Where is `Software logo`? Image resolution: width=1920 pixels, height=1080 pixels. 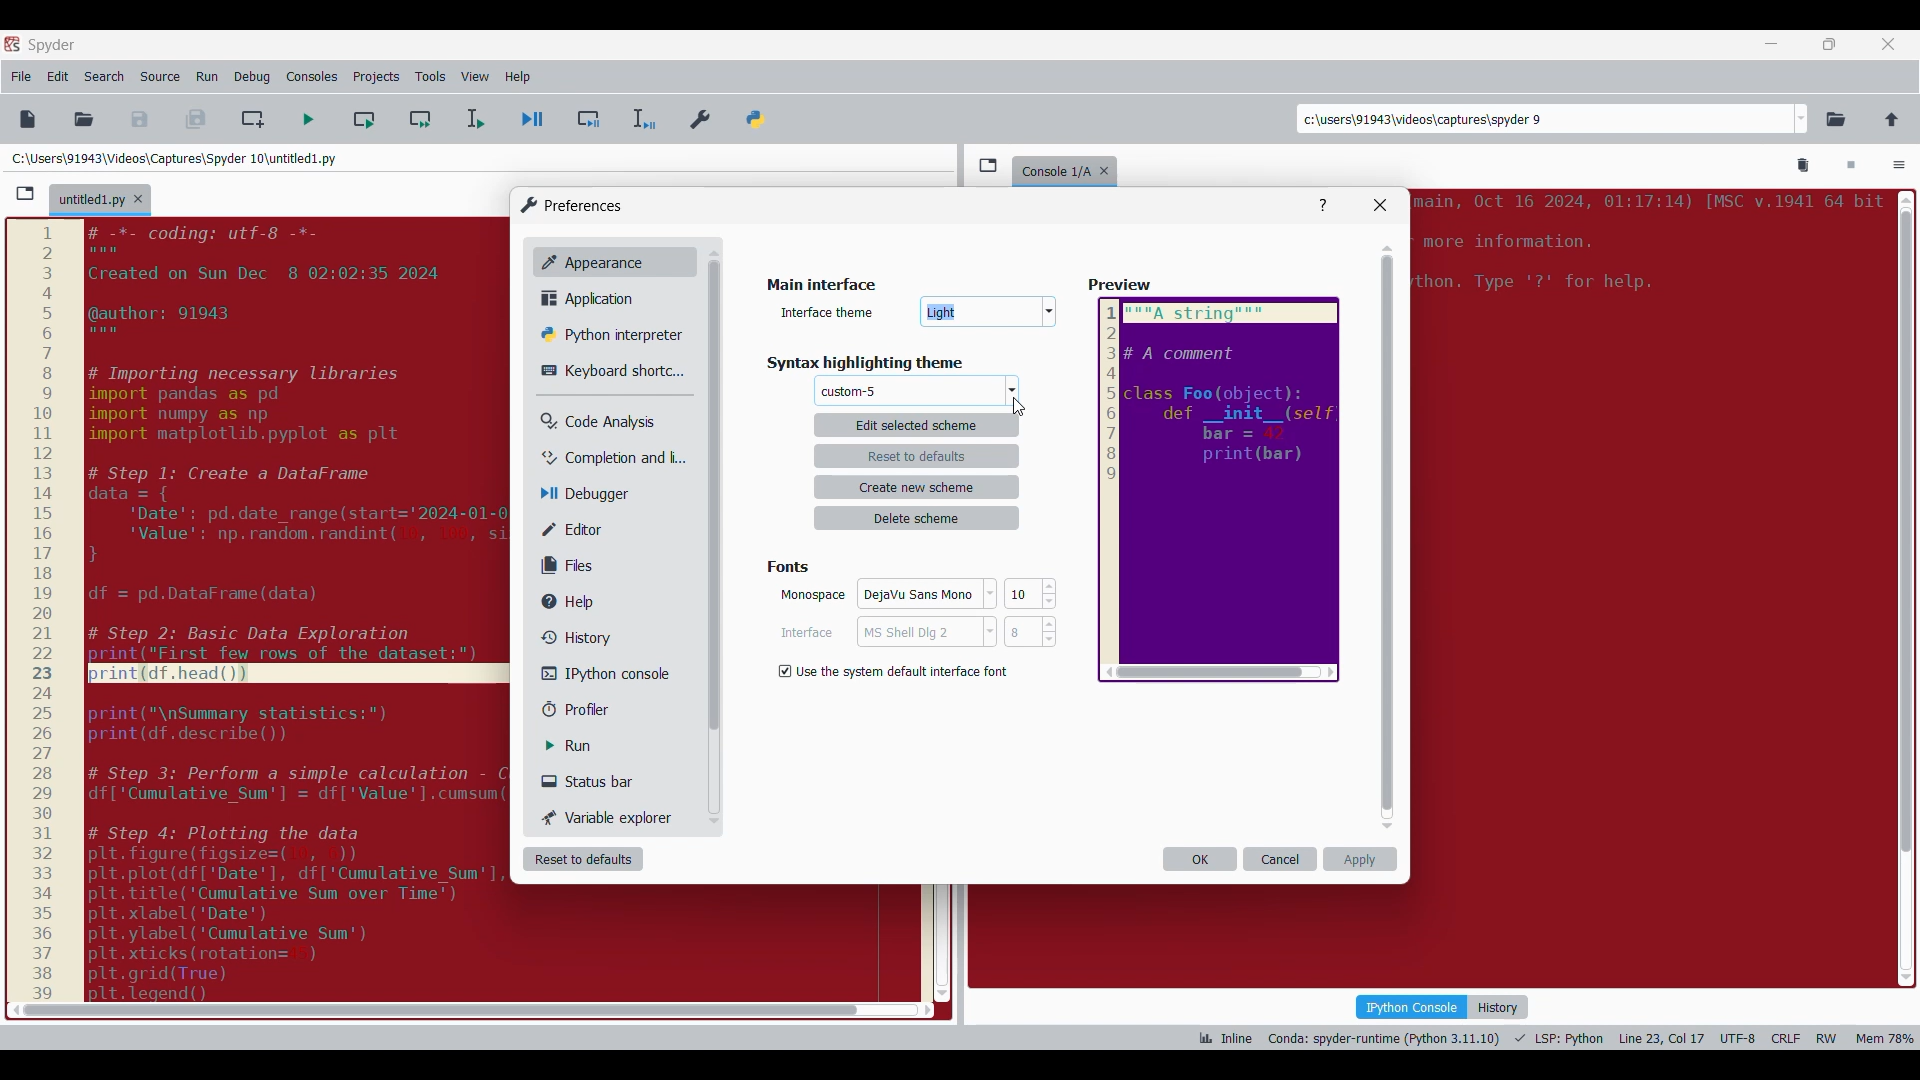 Software logo is located at coordinates (12, 43).